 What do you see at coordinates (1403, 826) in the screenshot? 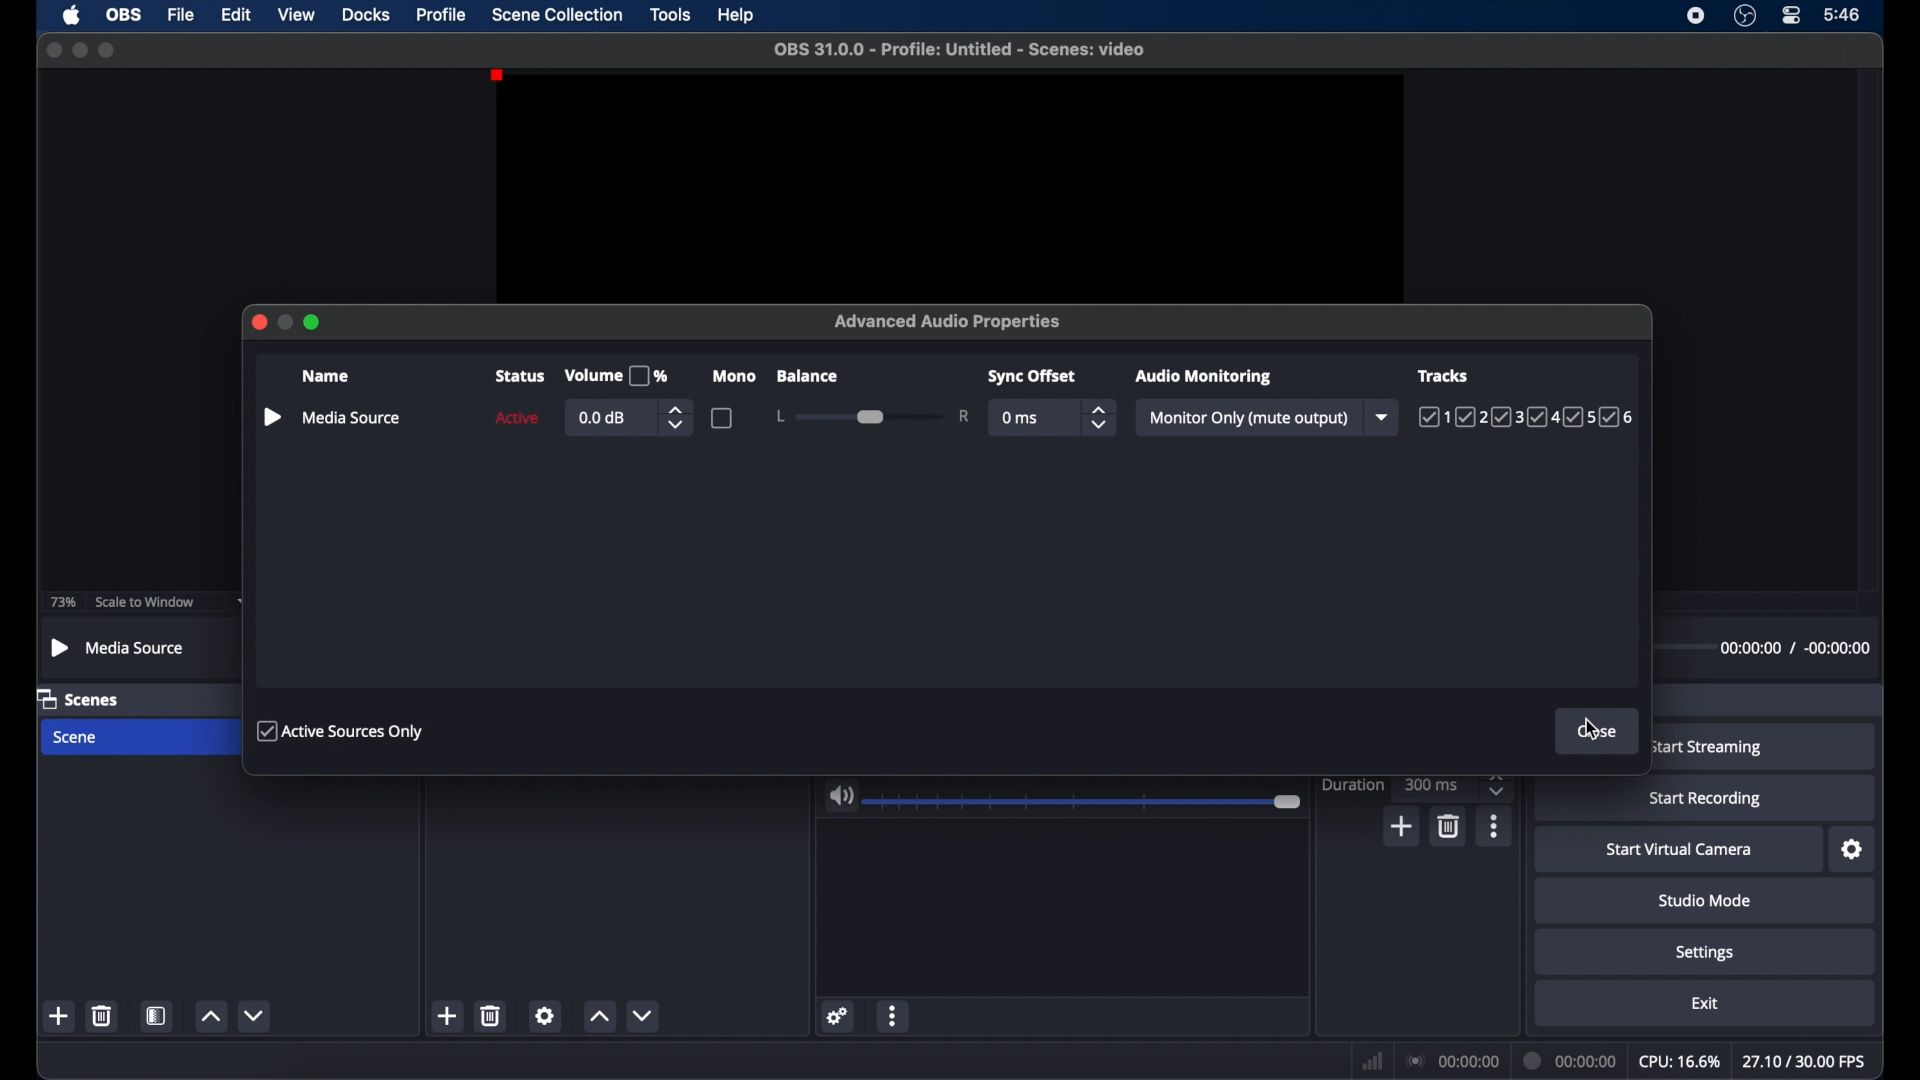
I see `add` at bounding box center [1403, 826].